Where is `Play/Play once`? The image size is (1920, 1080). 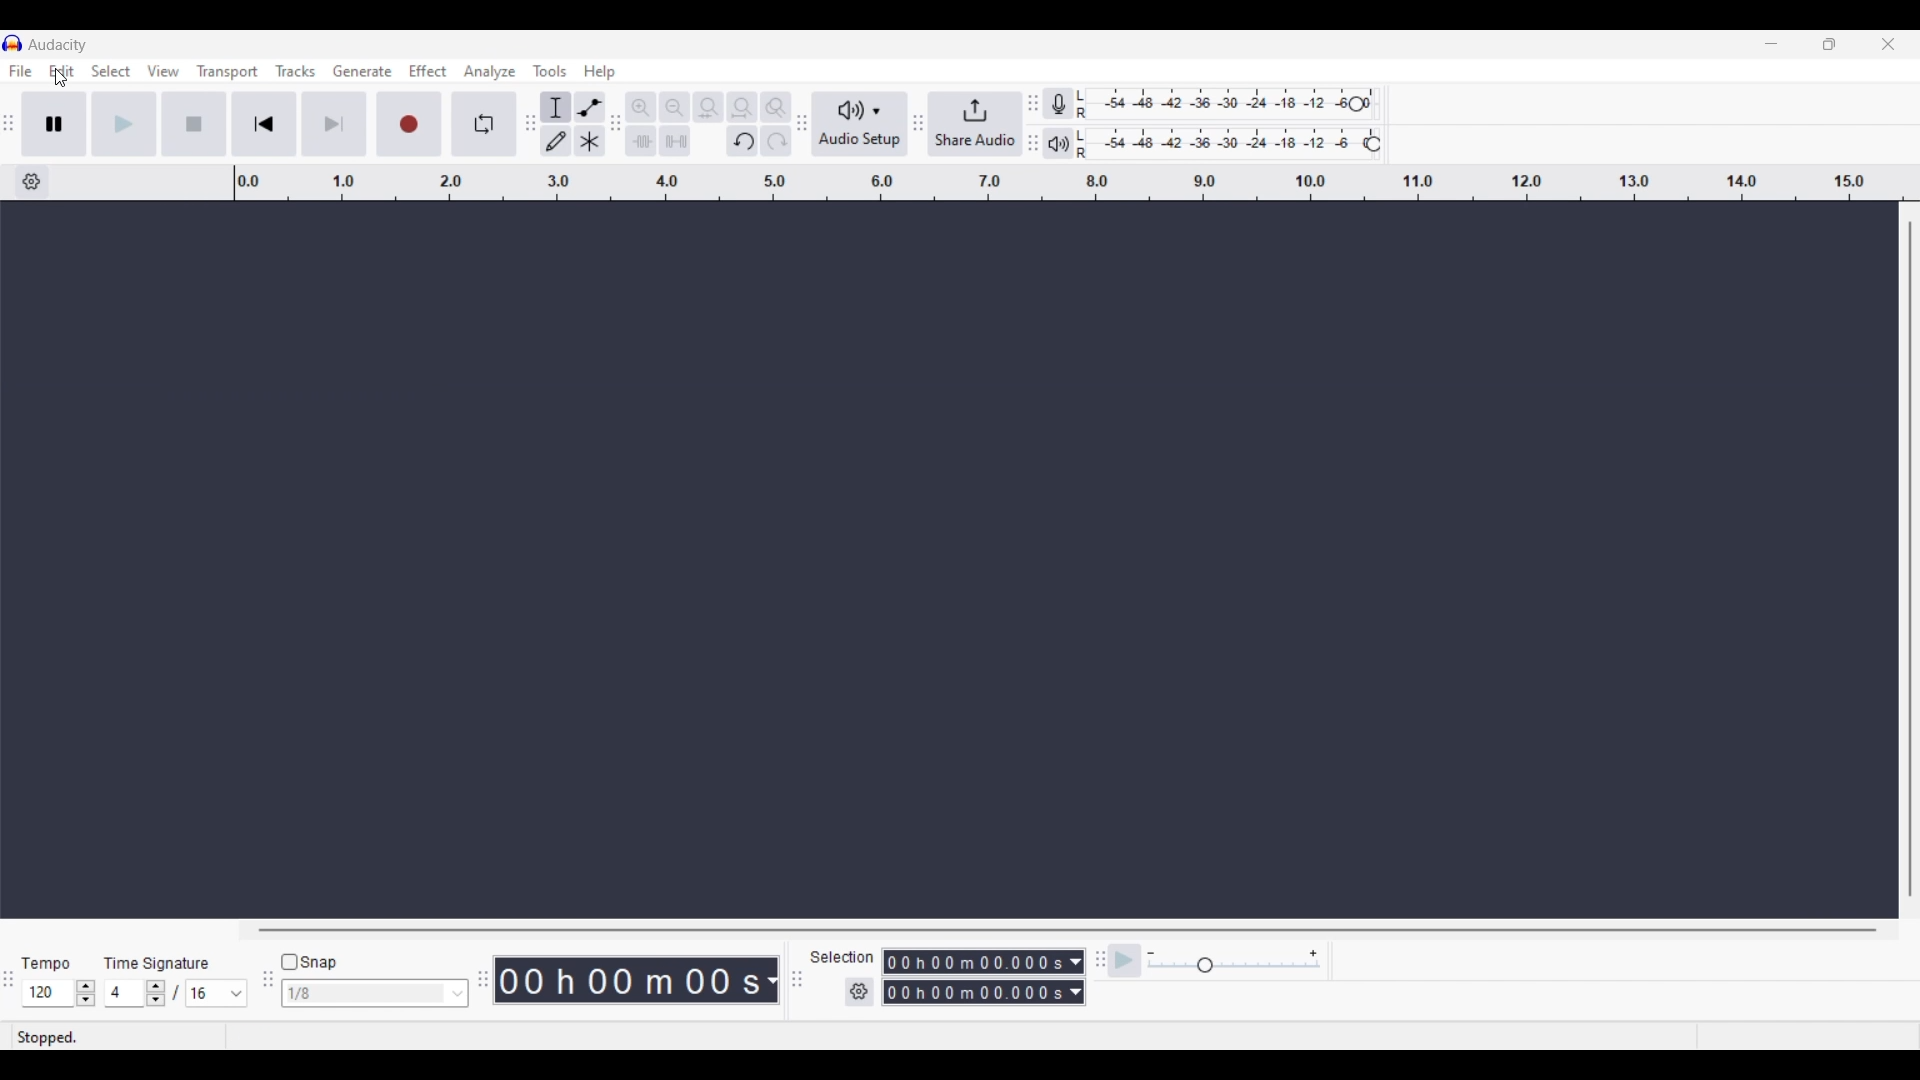
Play/Play once is located at coordinates (124, 123).